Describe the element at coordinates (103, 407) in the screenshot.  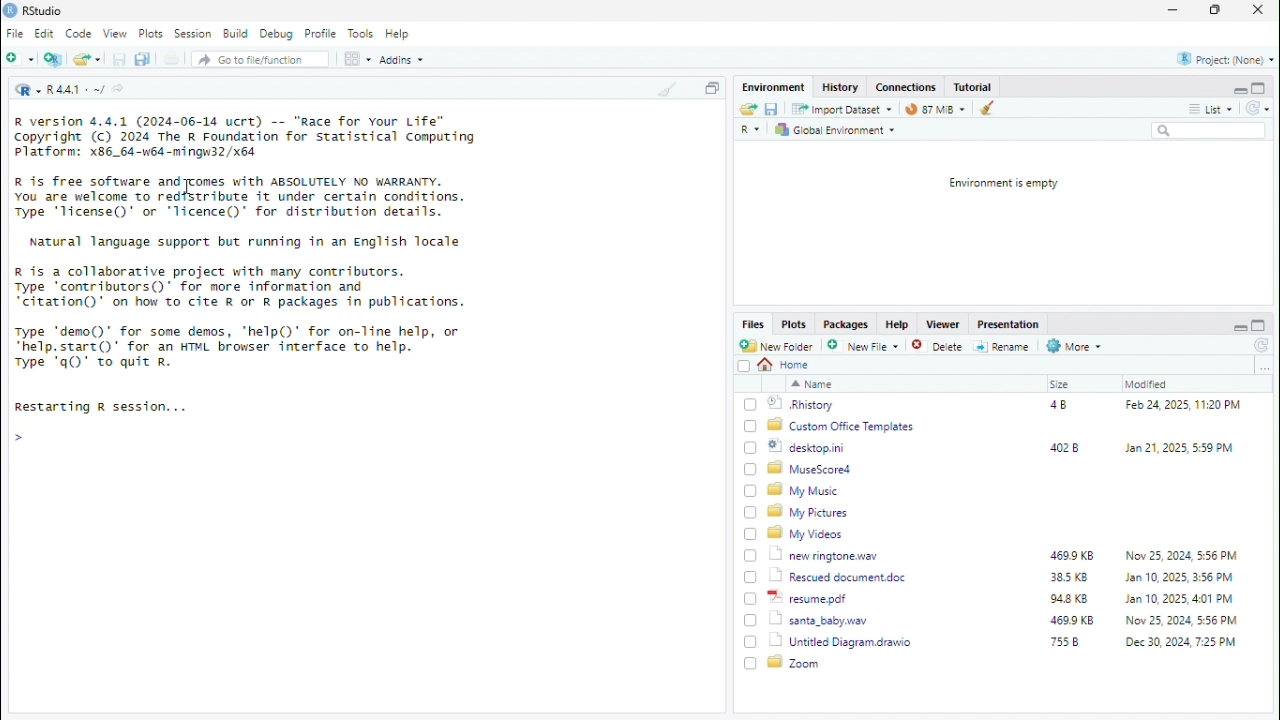
I see `Restarting R session...` at that location.